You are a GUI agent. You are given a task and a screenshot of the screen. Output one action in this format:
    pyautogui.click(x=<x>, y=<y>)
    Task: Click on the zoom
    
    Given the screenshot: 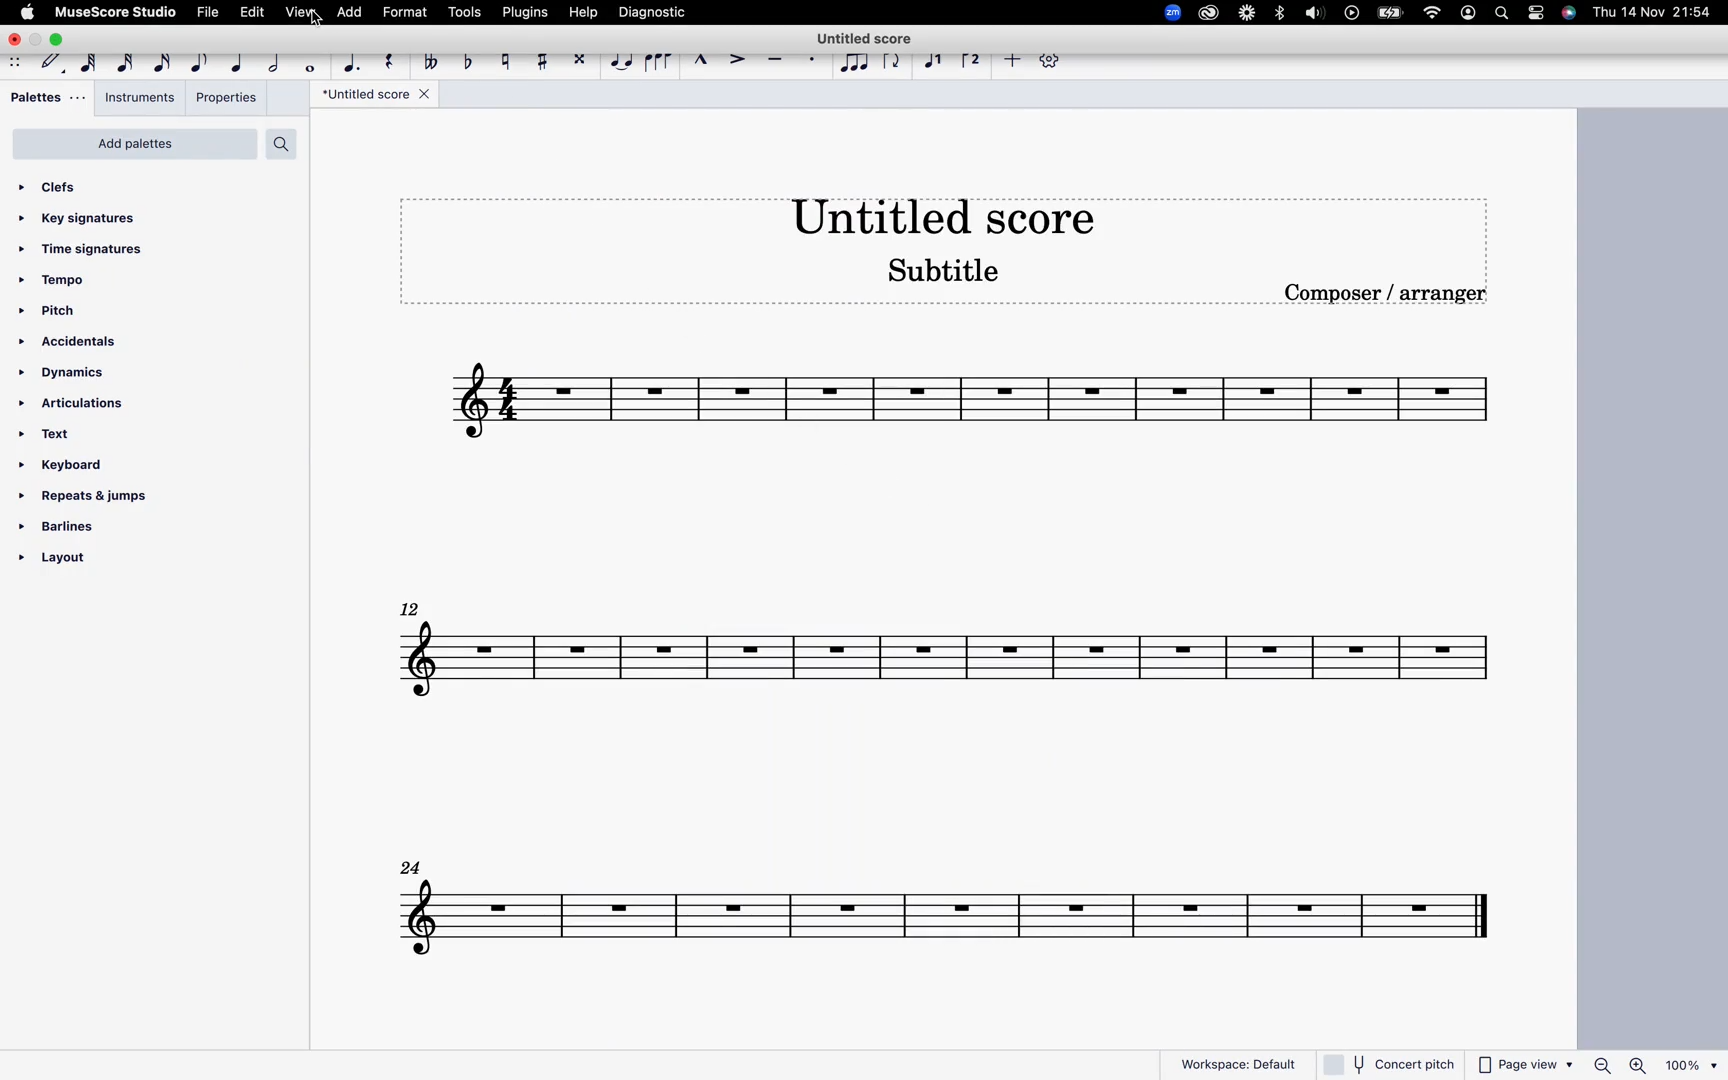 What is the action you would take?
    pyautogui.click(x=1168, y=16)
    